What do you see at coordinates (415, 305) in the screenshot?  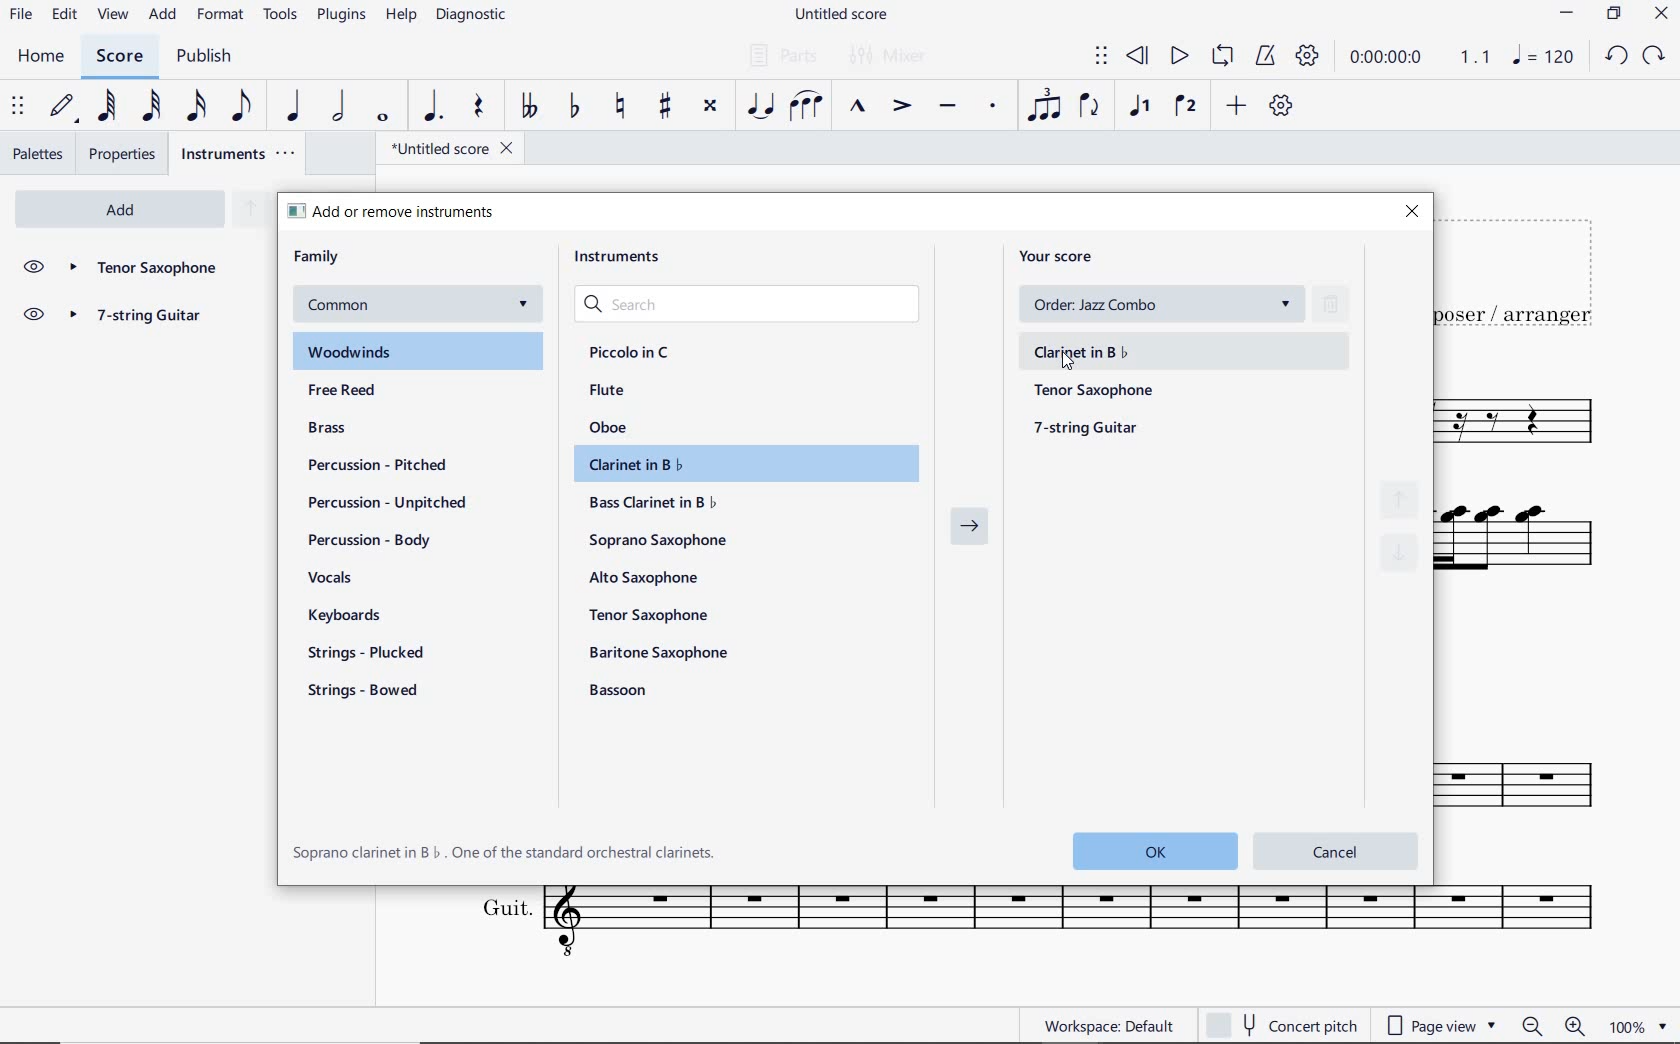 I see `common` at bounding box center [415, 305].